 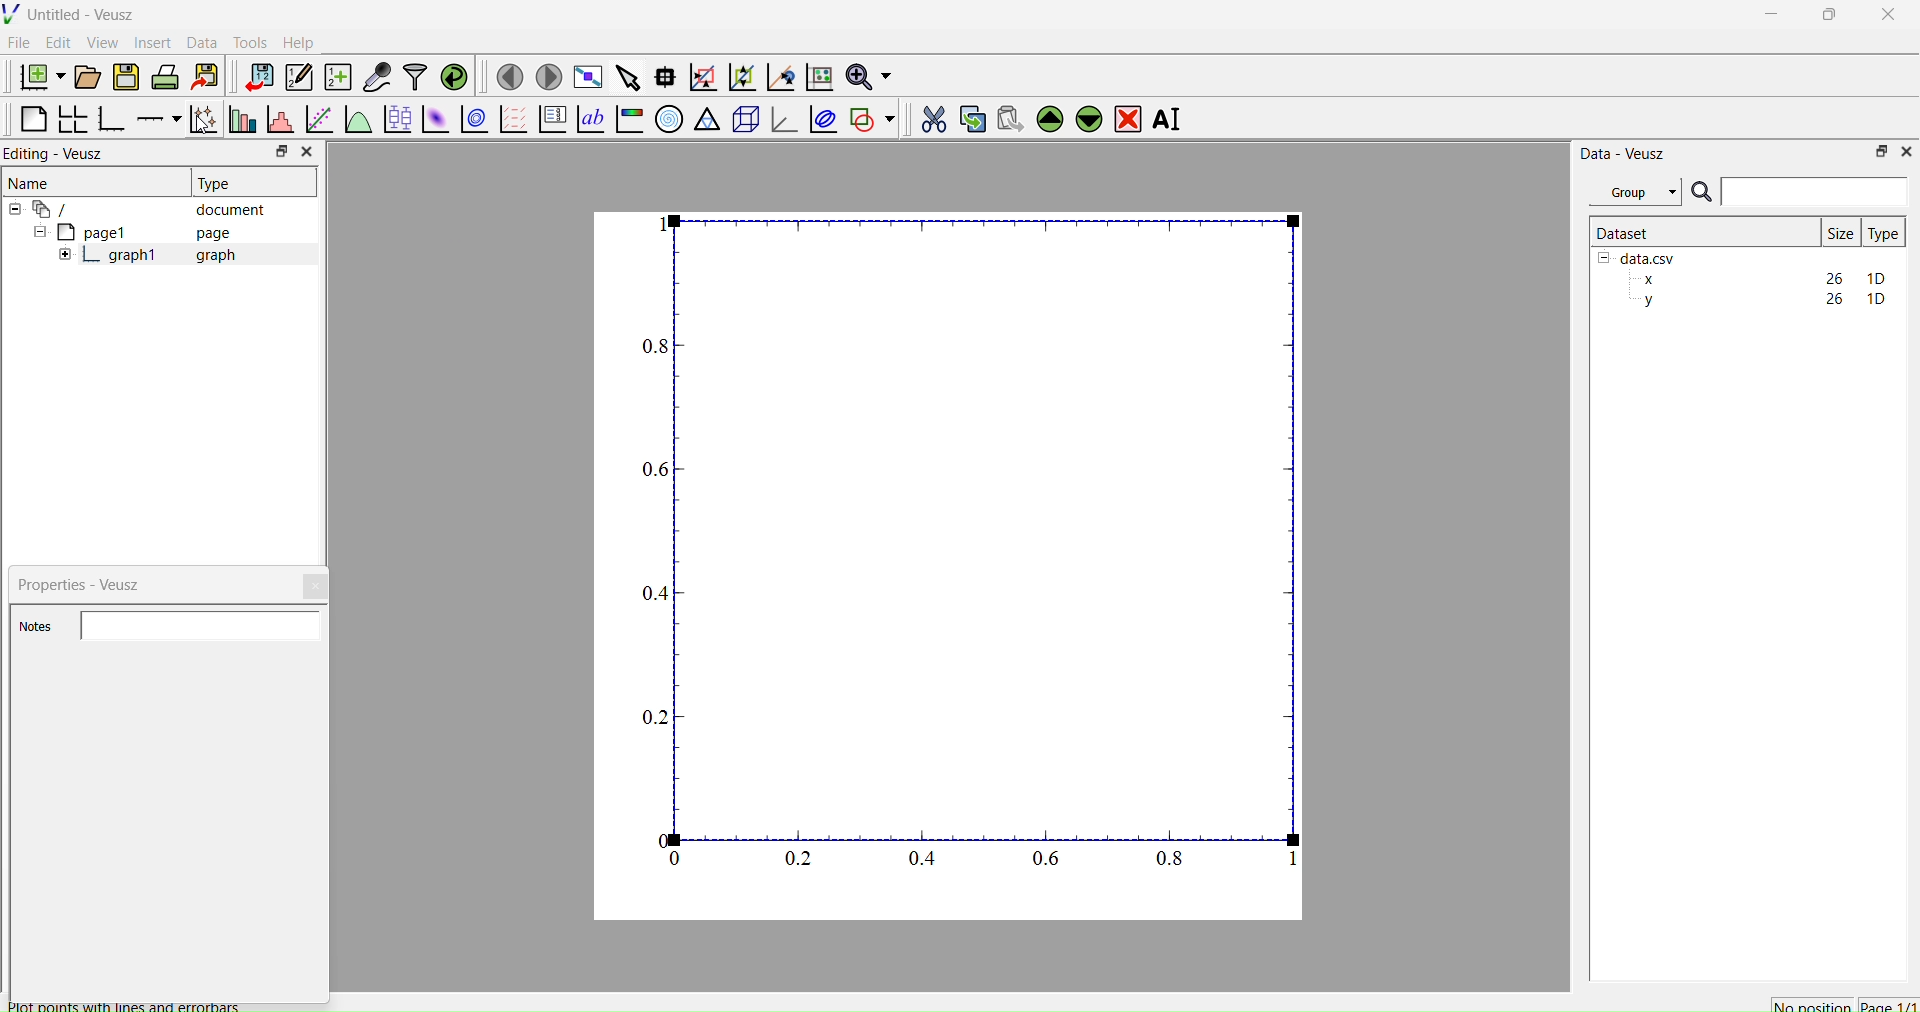 I want to click on Close, so click(x=317, y=586).